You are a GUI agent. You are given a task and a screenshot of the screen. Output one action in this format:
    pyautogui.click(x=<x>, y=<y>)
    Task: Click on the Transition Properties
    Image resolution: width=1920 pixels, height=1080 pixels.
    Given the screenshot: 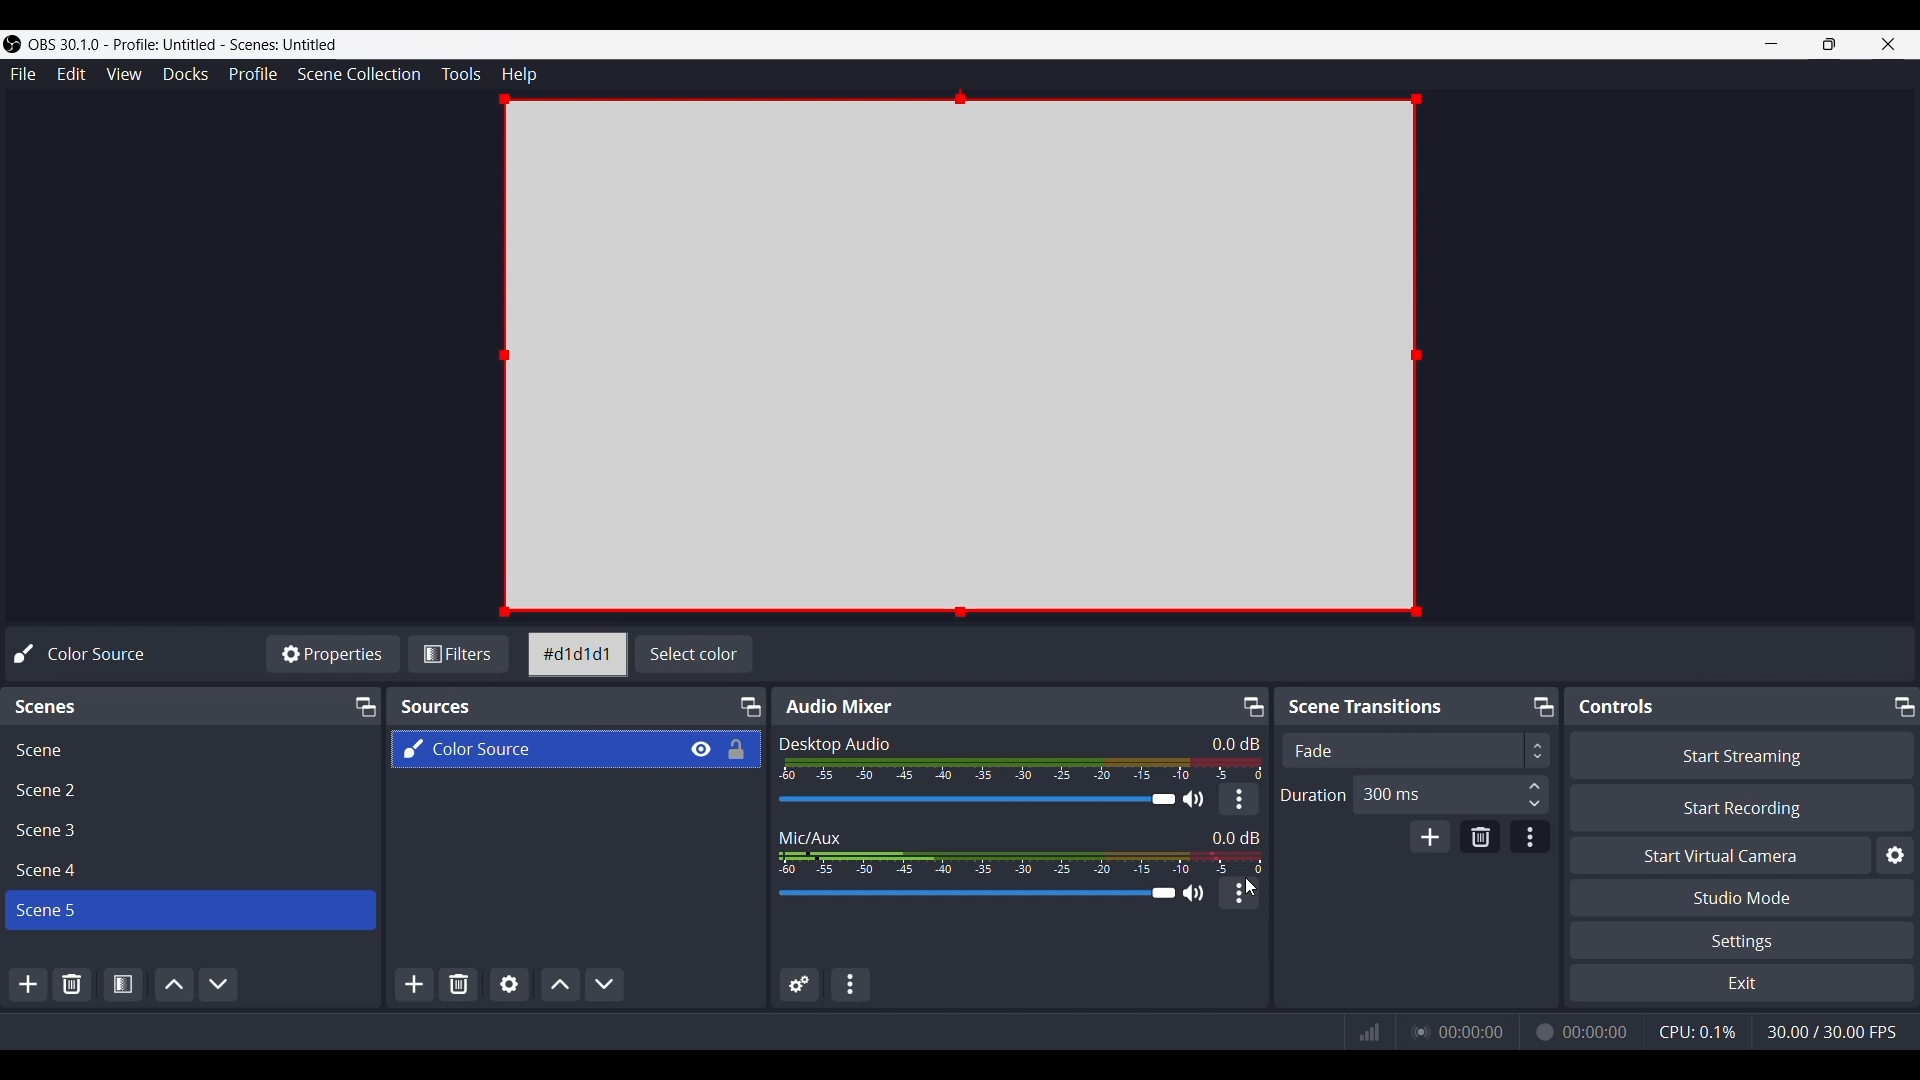 What is the action you would take?
    pyautogui.click(x=1530, y=836)
    